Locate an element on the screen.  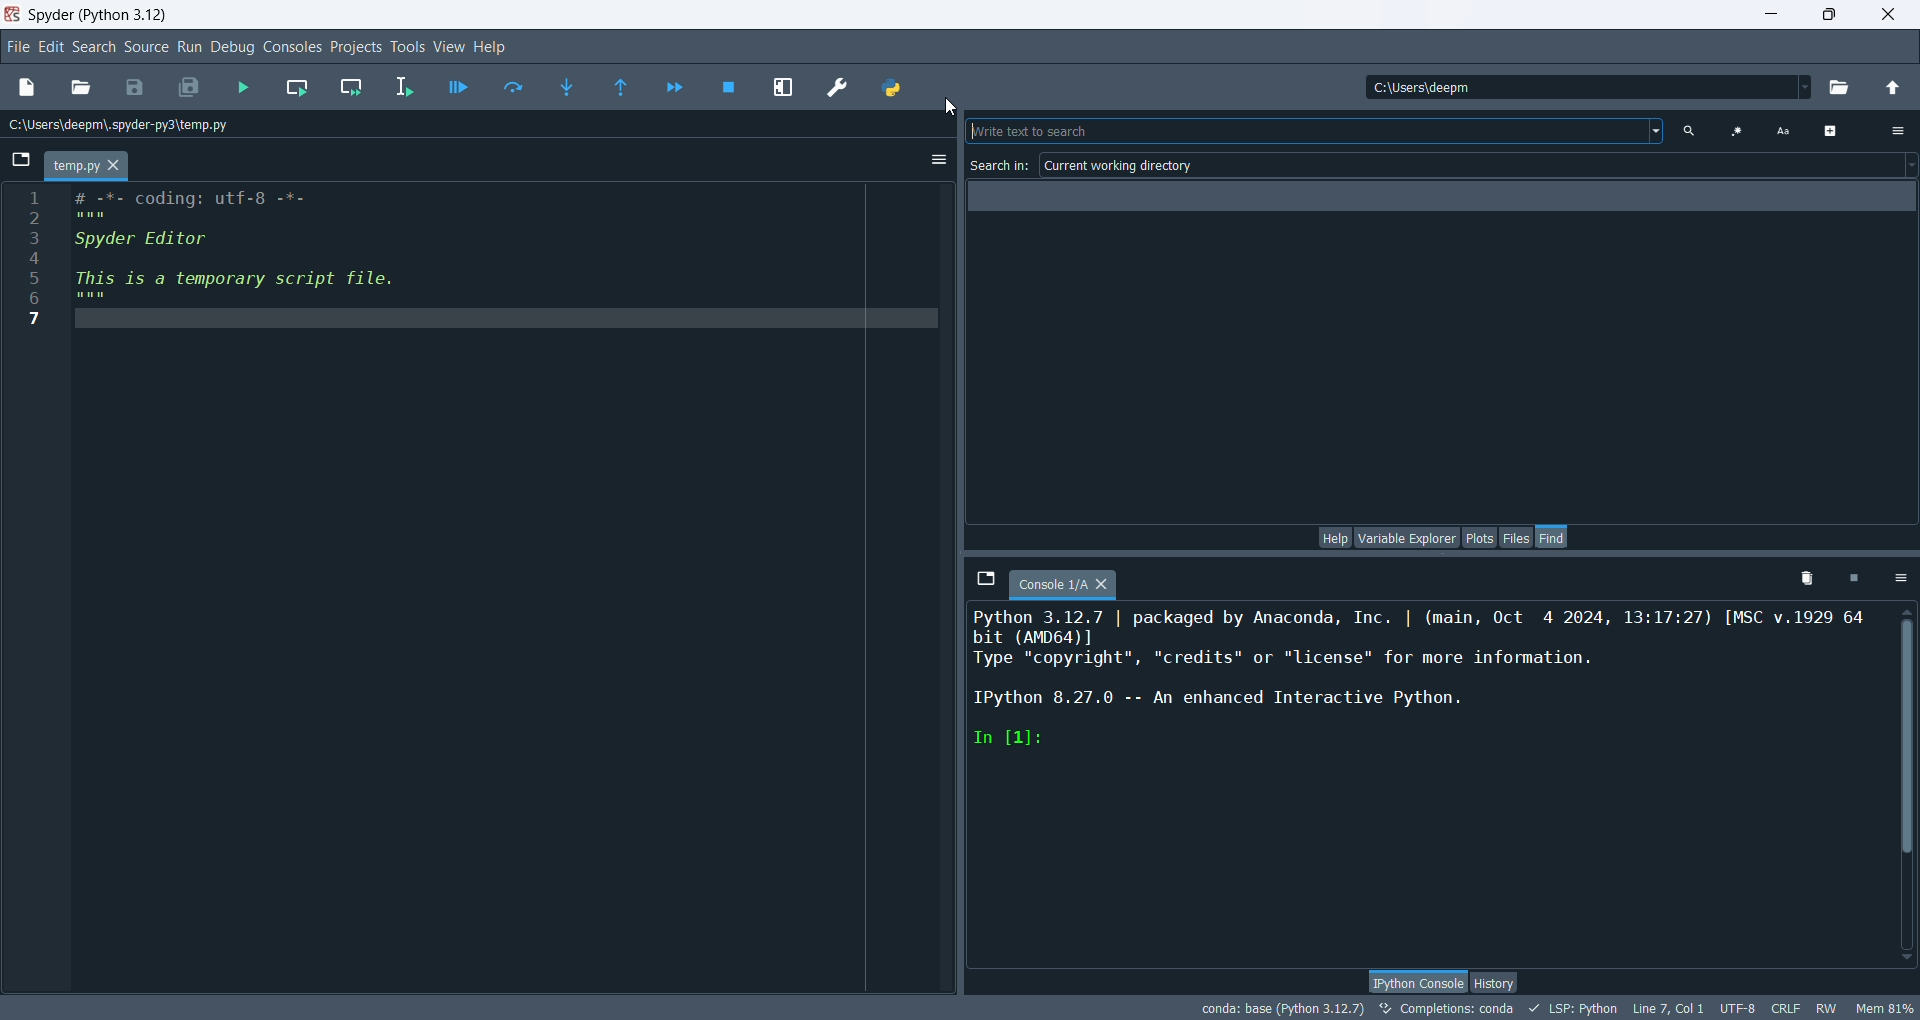
completions: conda is located at coordinates (1444, 1008).